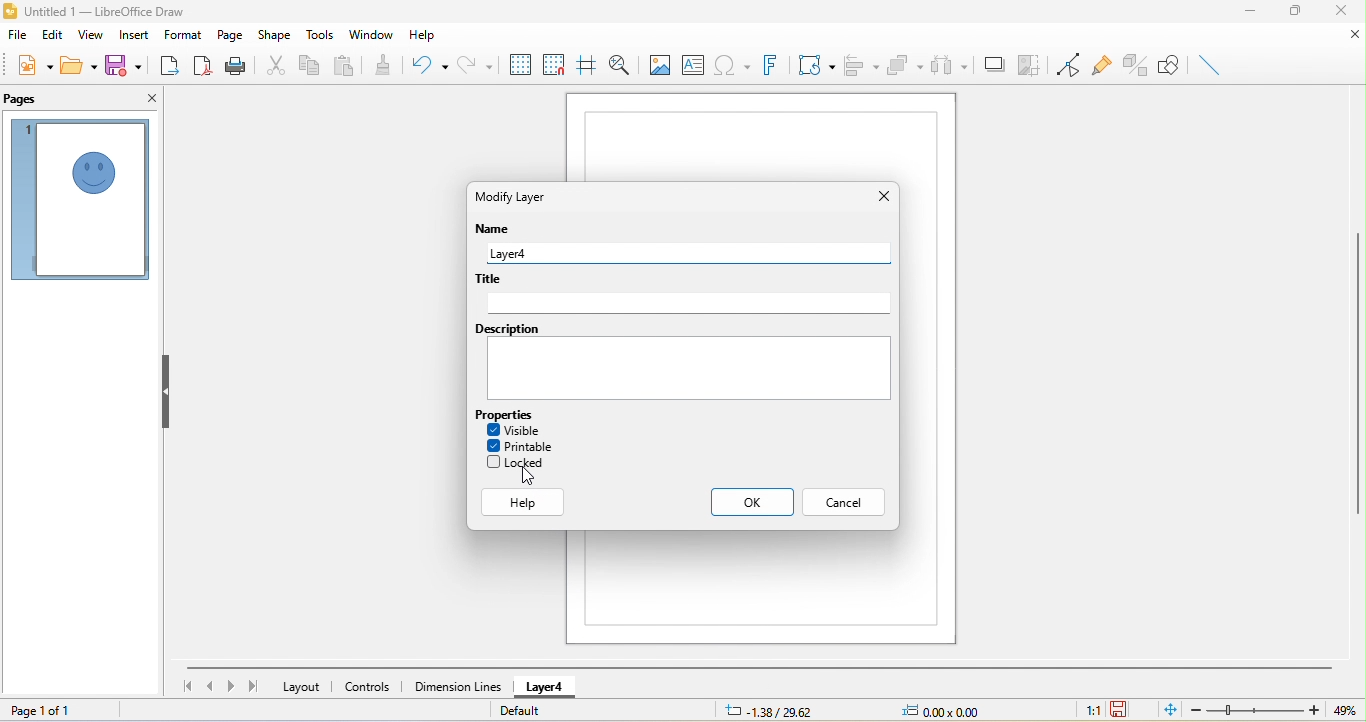 This screenshot has height=722, width=1366. I want to click on cut, so click(274, 64).